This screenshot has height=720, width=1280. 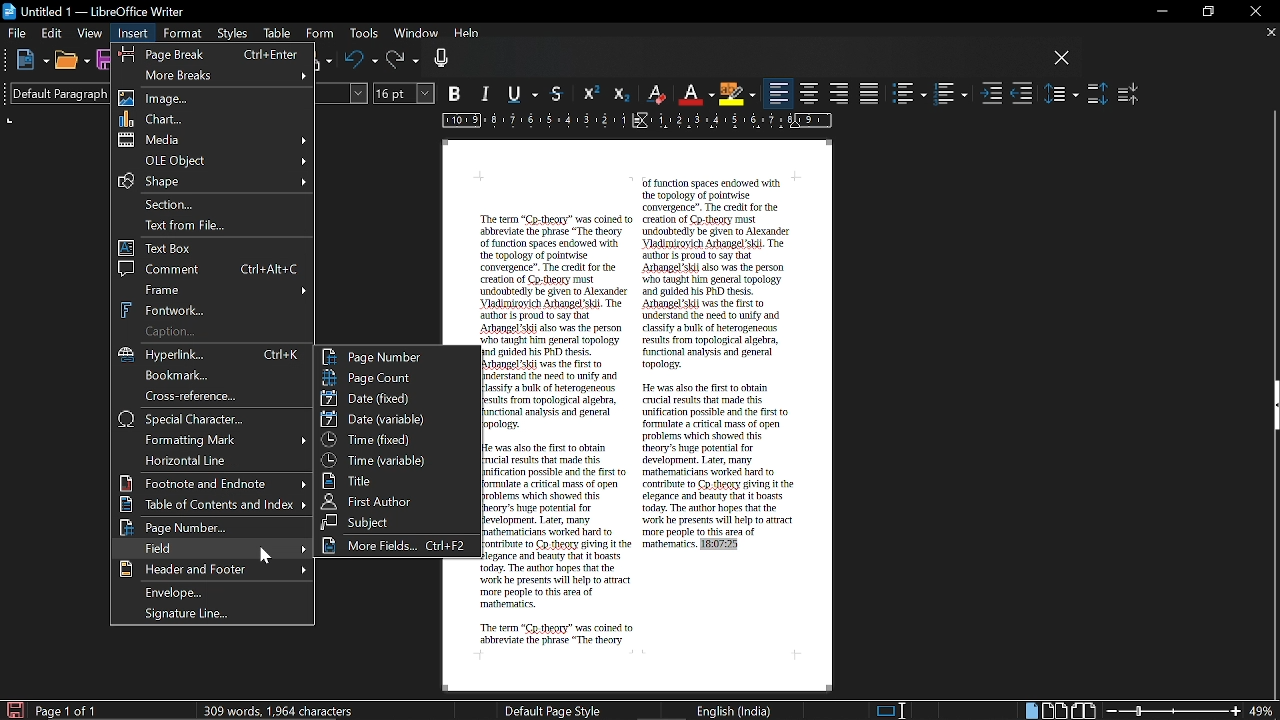 What do you see at coordinates (211, 528) in the screenshot?
I see `Page number` at bounding box center [211, 528].